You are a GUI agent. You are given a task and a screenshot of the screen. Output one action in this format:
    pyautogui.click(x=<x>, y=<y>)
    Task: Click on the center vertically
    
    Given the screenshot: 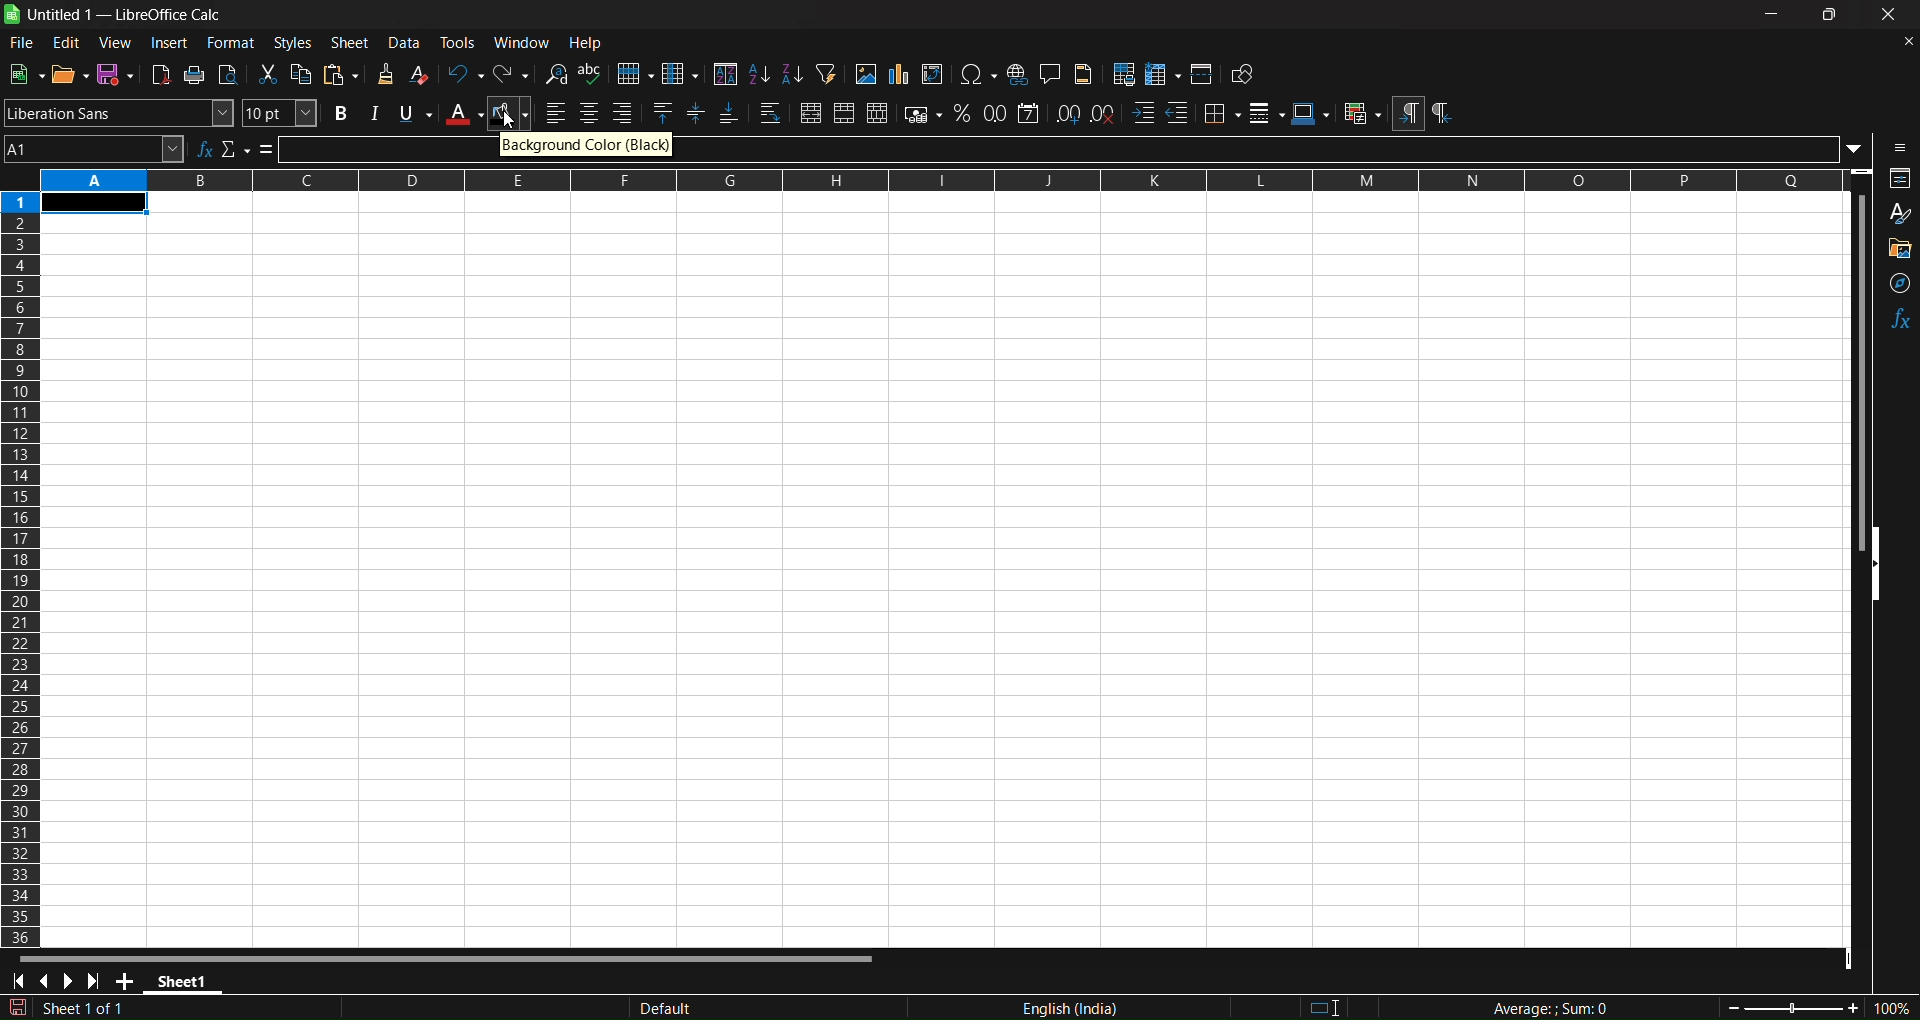 What is the action you would take?
    pyautogui.click(x=696, y=112)
    